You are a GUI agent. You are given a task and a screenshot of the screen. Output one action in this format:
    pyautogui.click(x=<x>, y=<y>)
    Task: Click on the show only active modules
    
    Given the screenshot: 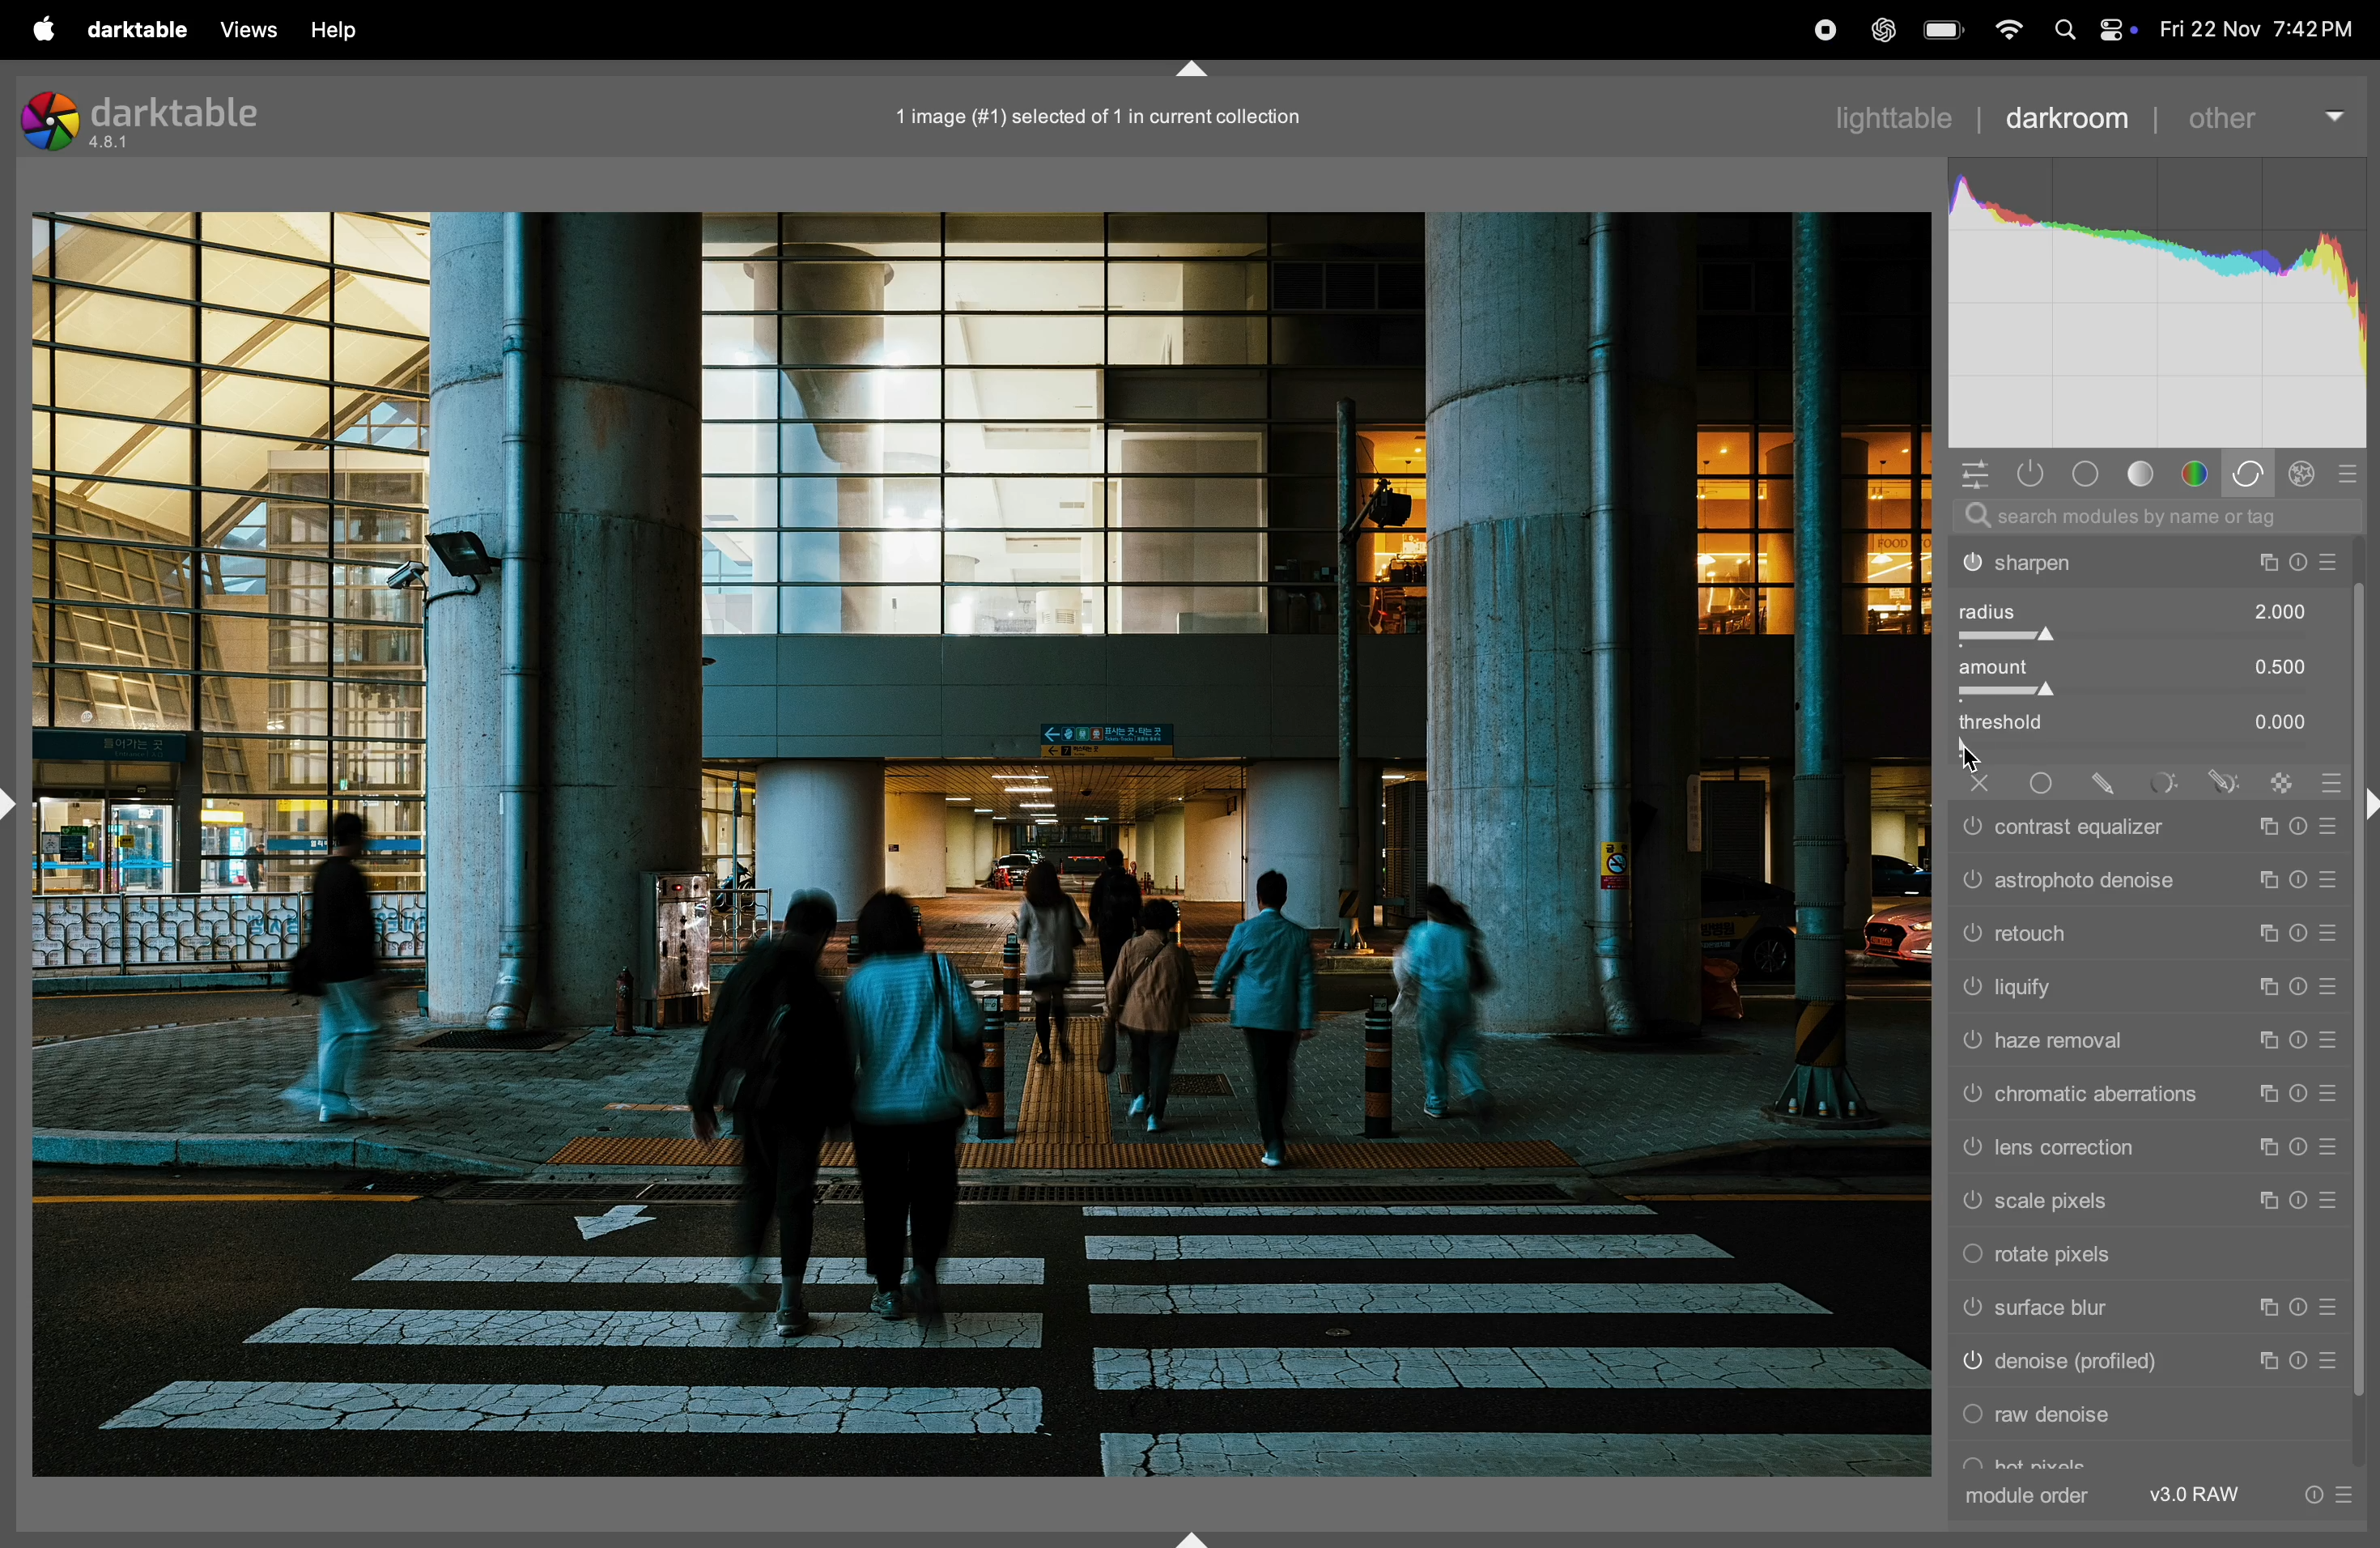 What is the action you would take?
    pyautogui.click(x=2031, y=474)
    